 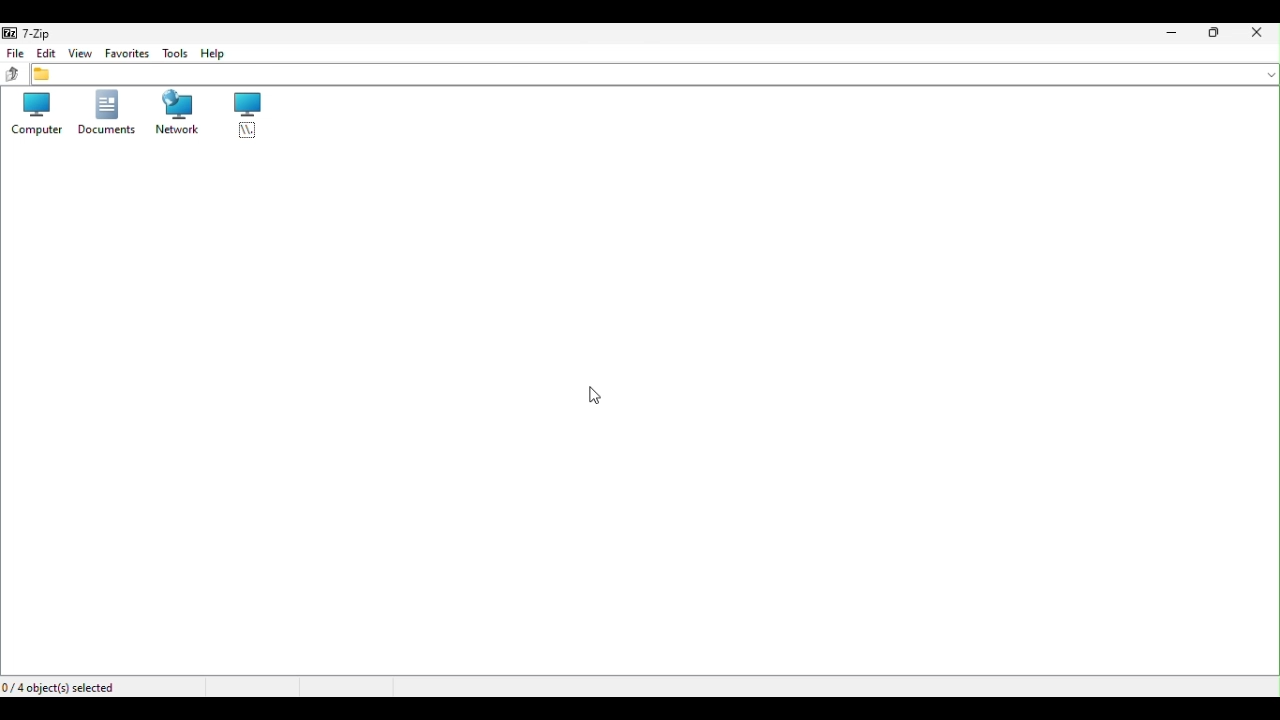 I want to click on Restore, so click(x=1227, y=33).